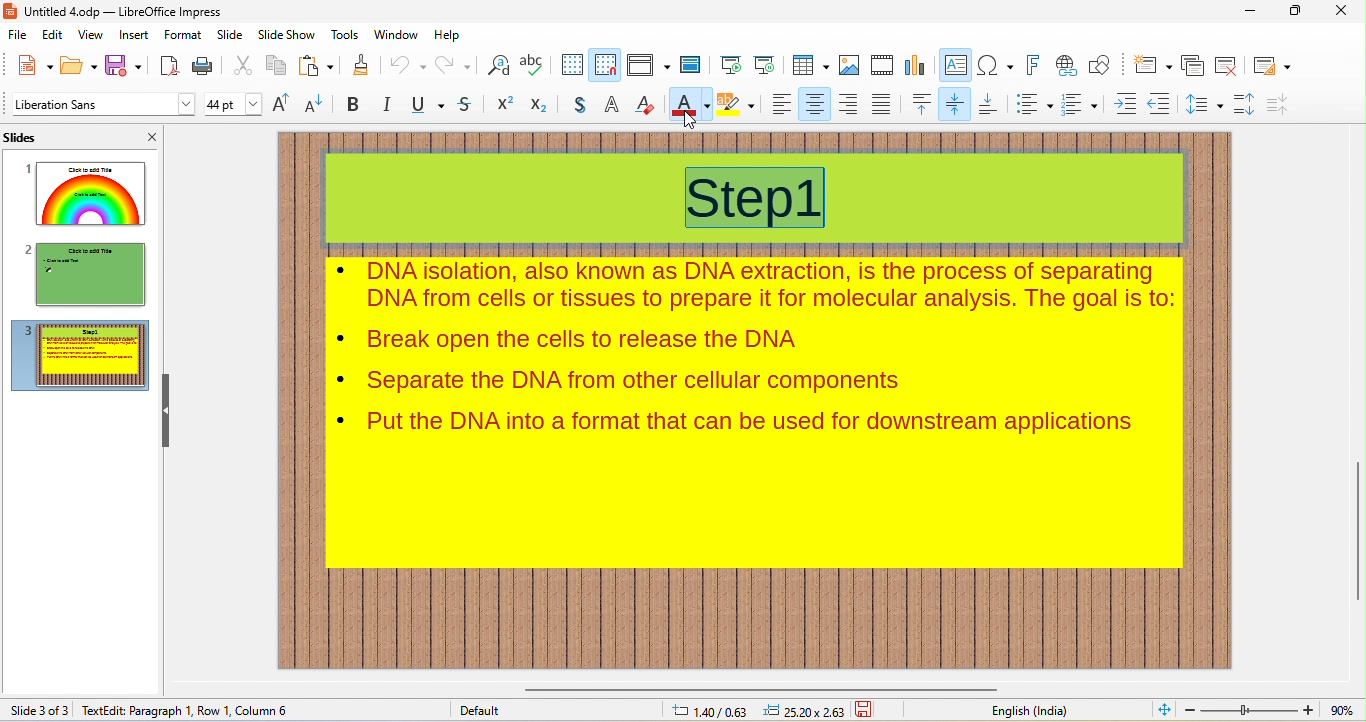 Image resolution: width=1366 pixels, height=722 pixels. What do you see at coordinates (1065, 66) in the screenshot?
I see `hyperlink` at bounding box center [1065, 66].